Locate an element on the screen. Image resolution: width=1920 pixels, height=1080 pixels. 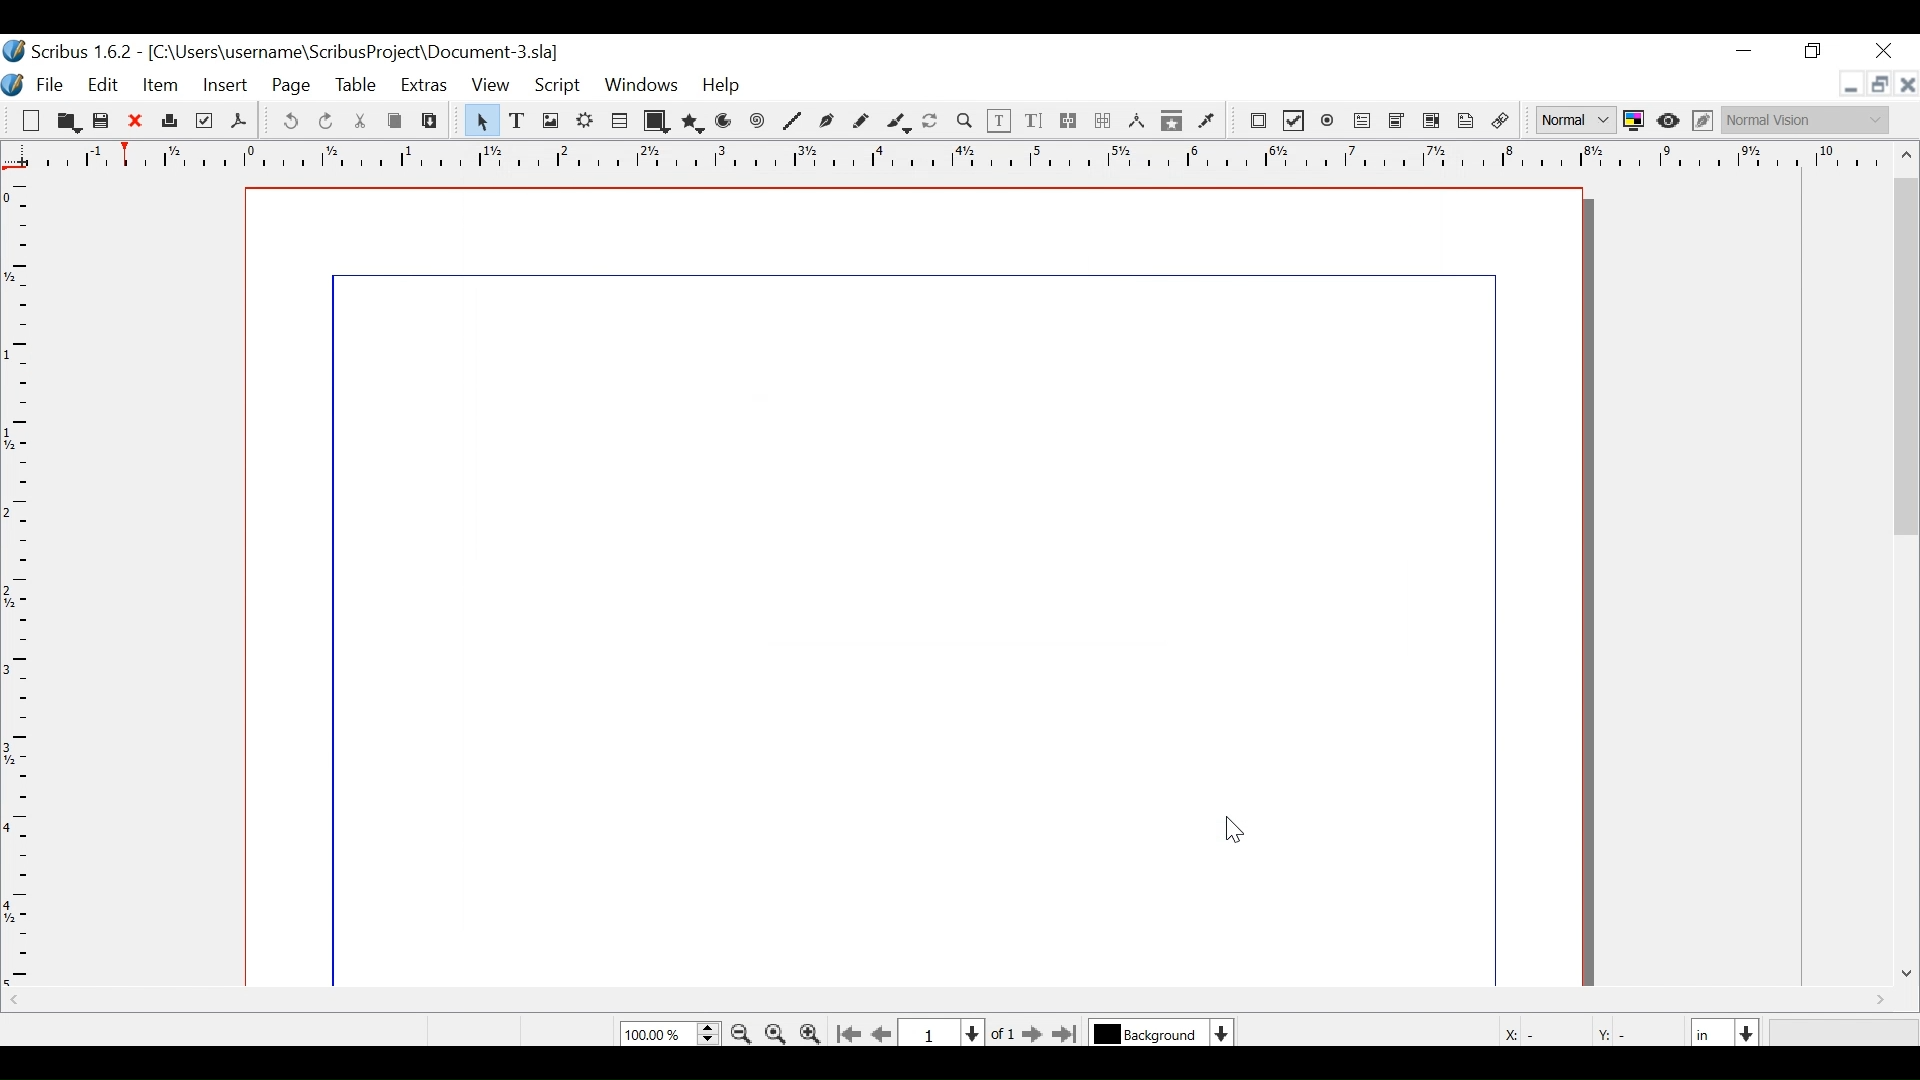
Copy is located at coordinates (394, 121).